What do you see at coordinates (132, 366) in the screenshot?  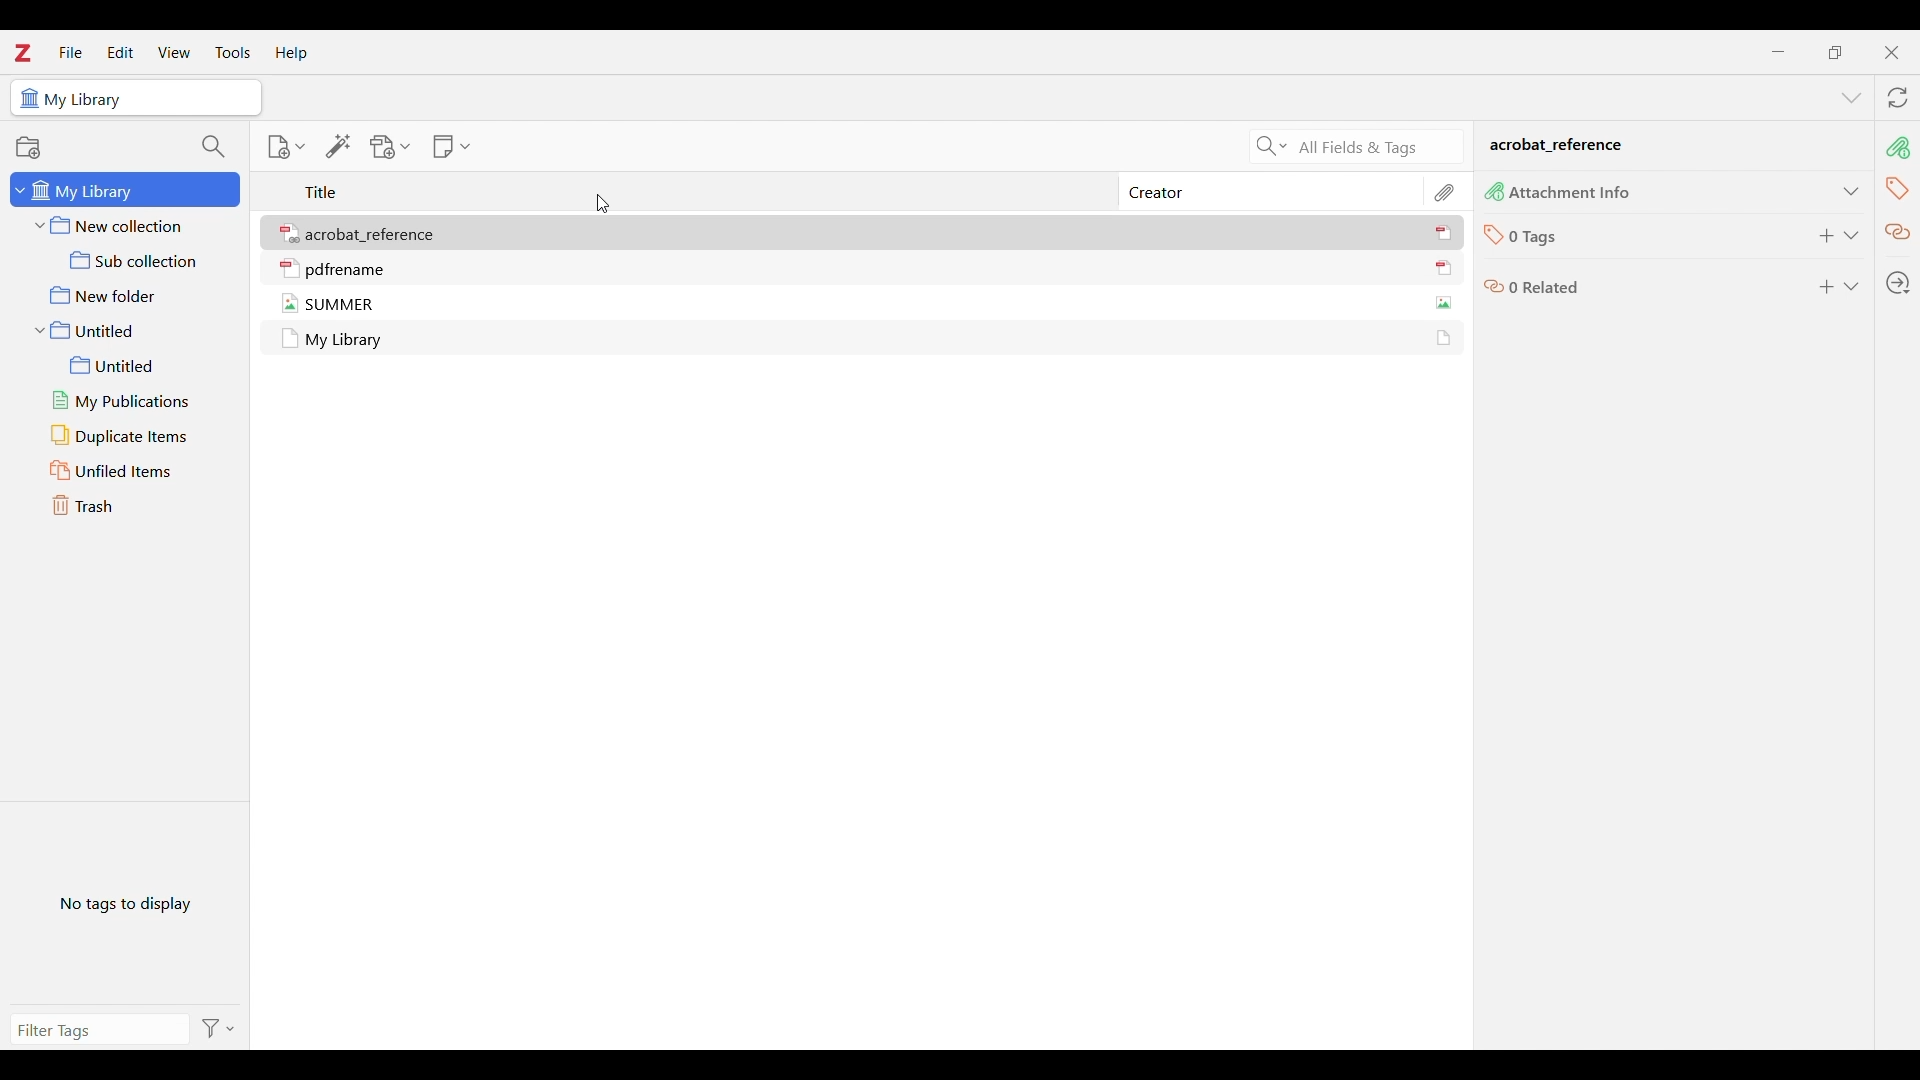 I see `Untitled sub folder` at bounding box center [132, 366].